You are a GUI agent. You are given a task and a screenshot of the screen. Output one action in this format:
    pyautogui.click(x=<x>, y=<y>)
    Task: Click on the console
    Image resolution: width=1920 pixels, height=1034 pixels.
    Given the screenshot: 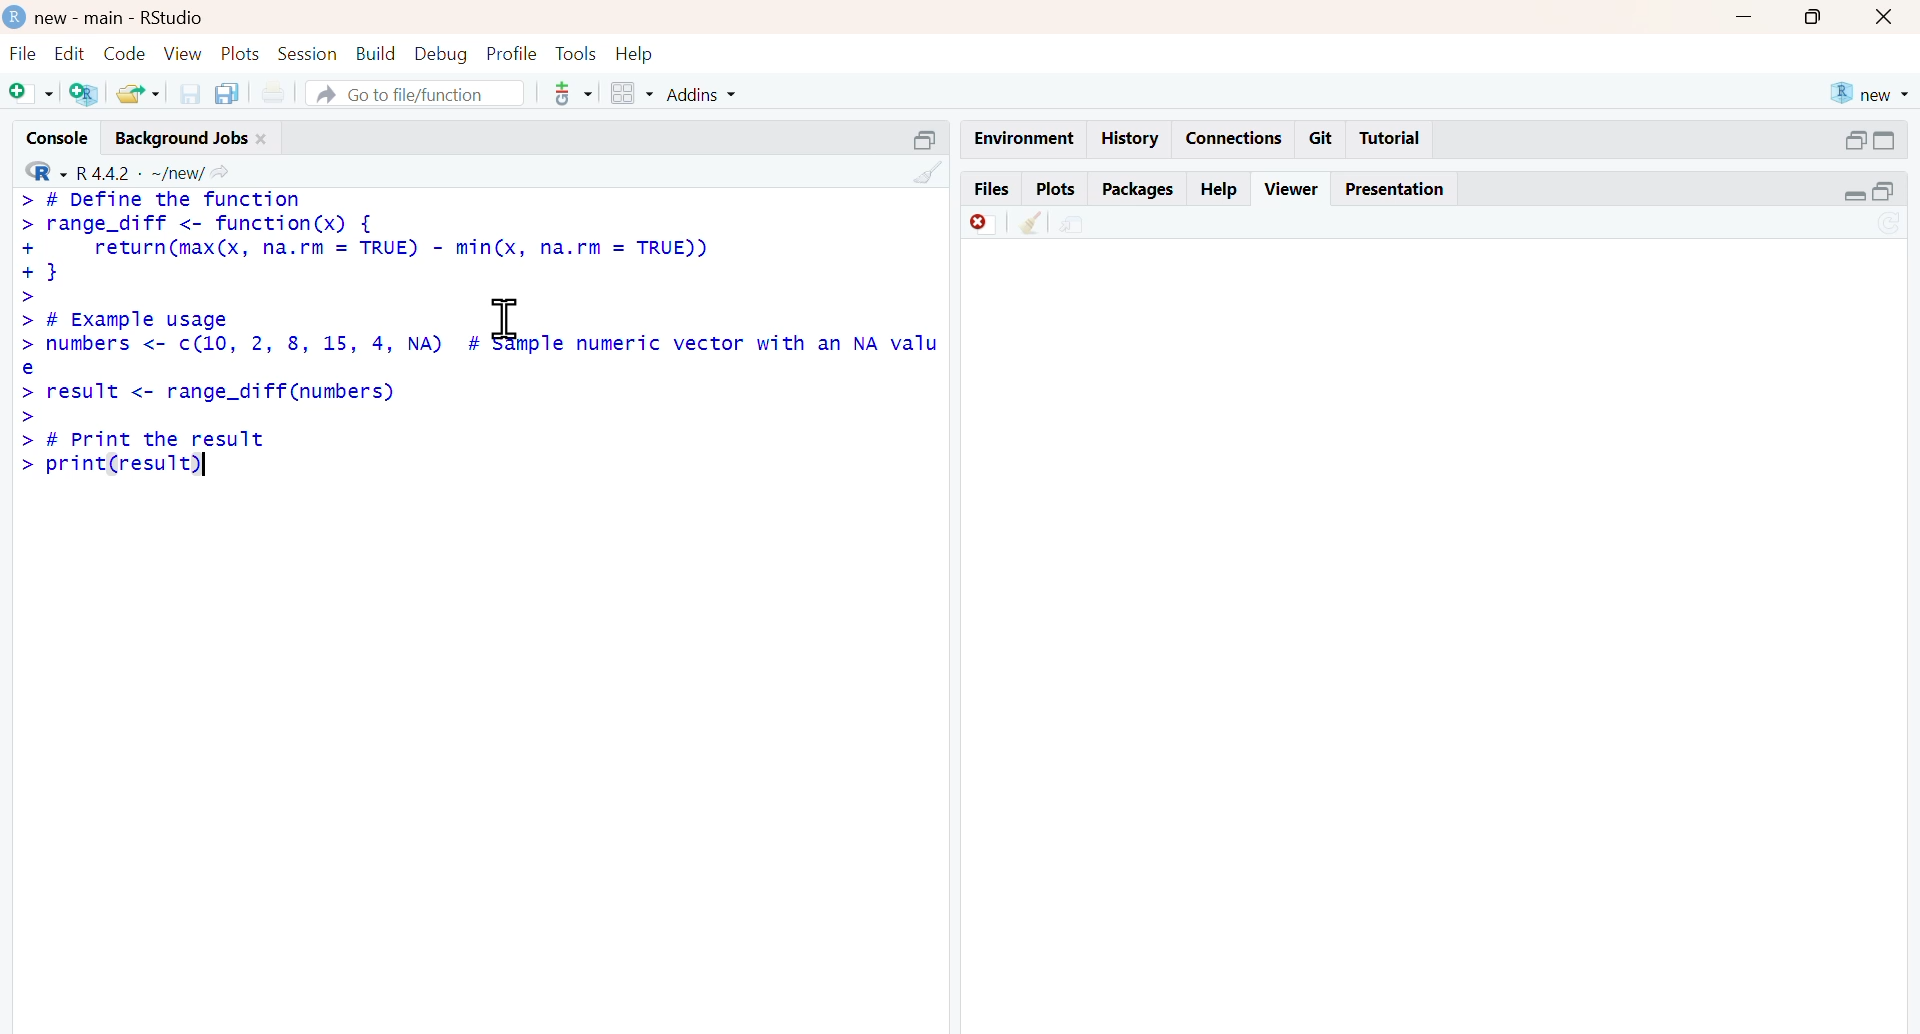 What is the action you would take?
    pyautogui.click(x=62, y=138)
    